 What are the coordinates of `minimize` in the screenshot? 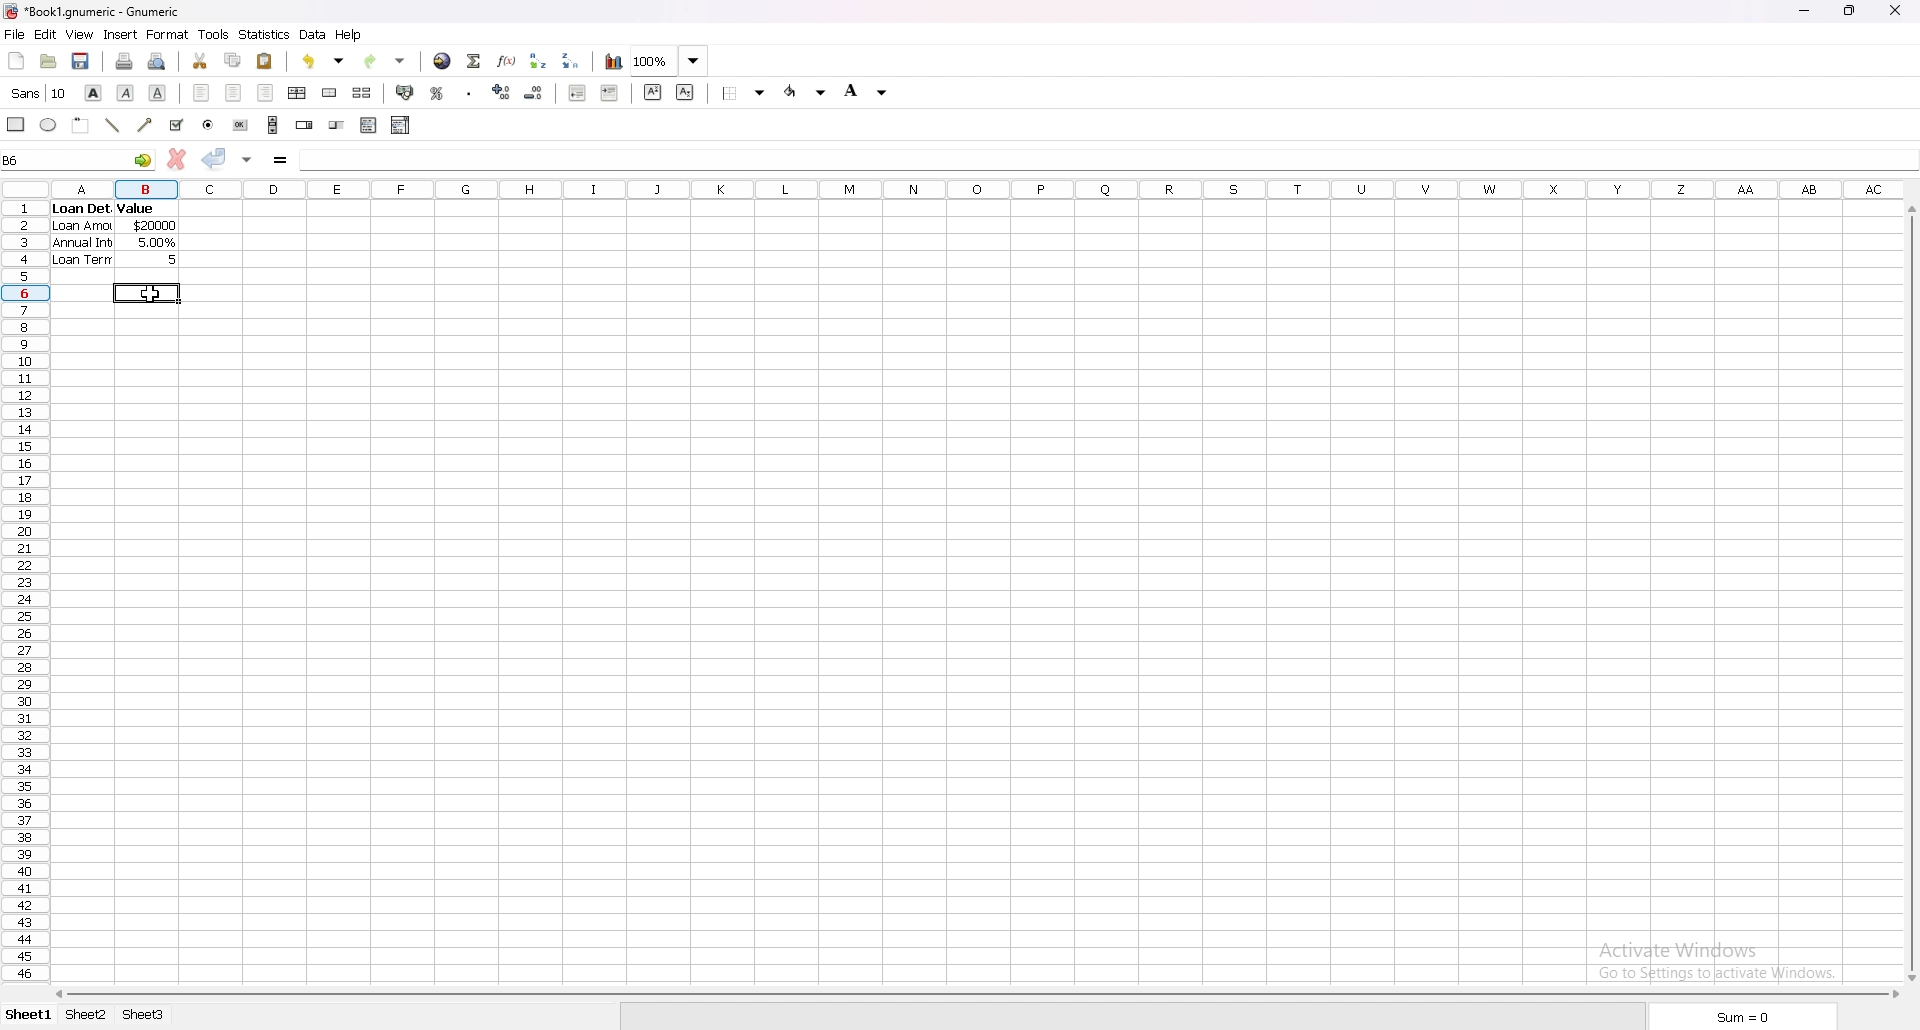 It's located at (1805, 11).